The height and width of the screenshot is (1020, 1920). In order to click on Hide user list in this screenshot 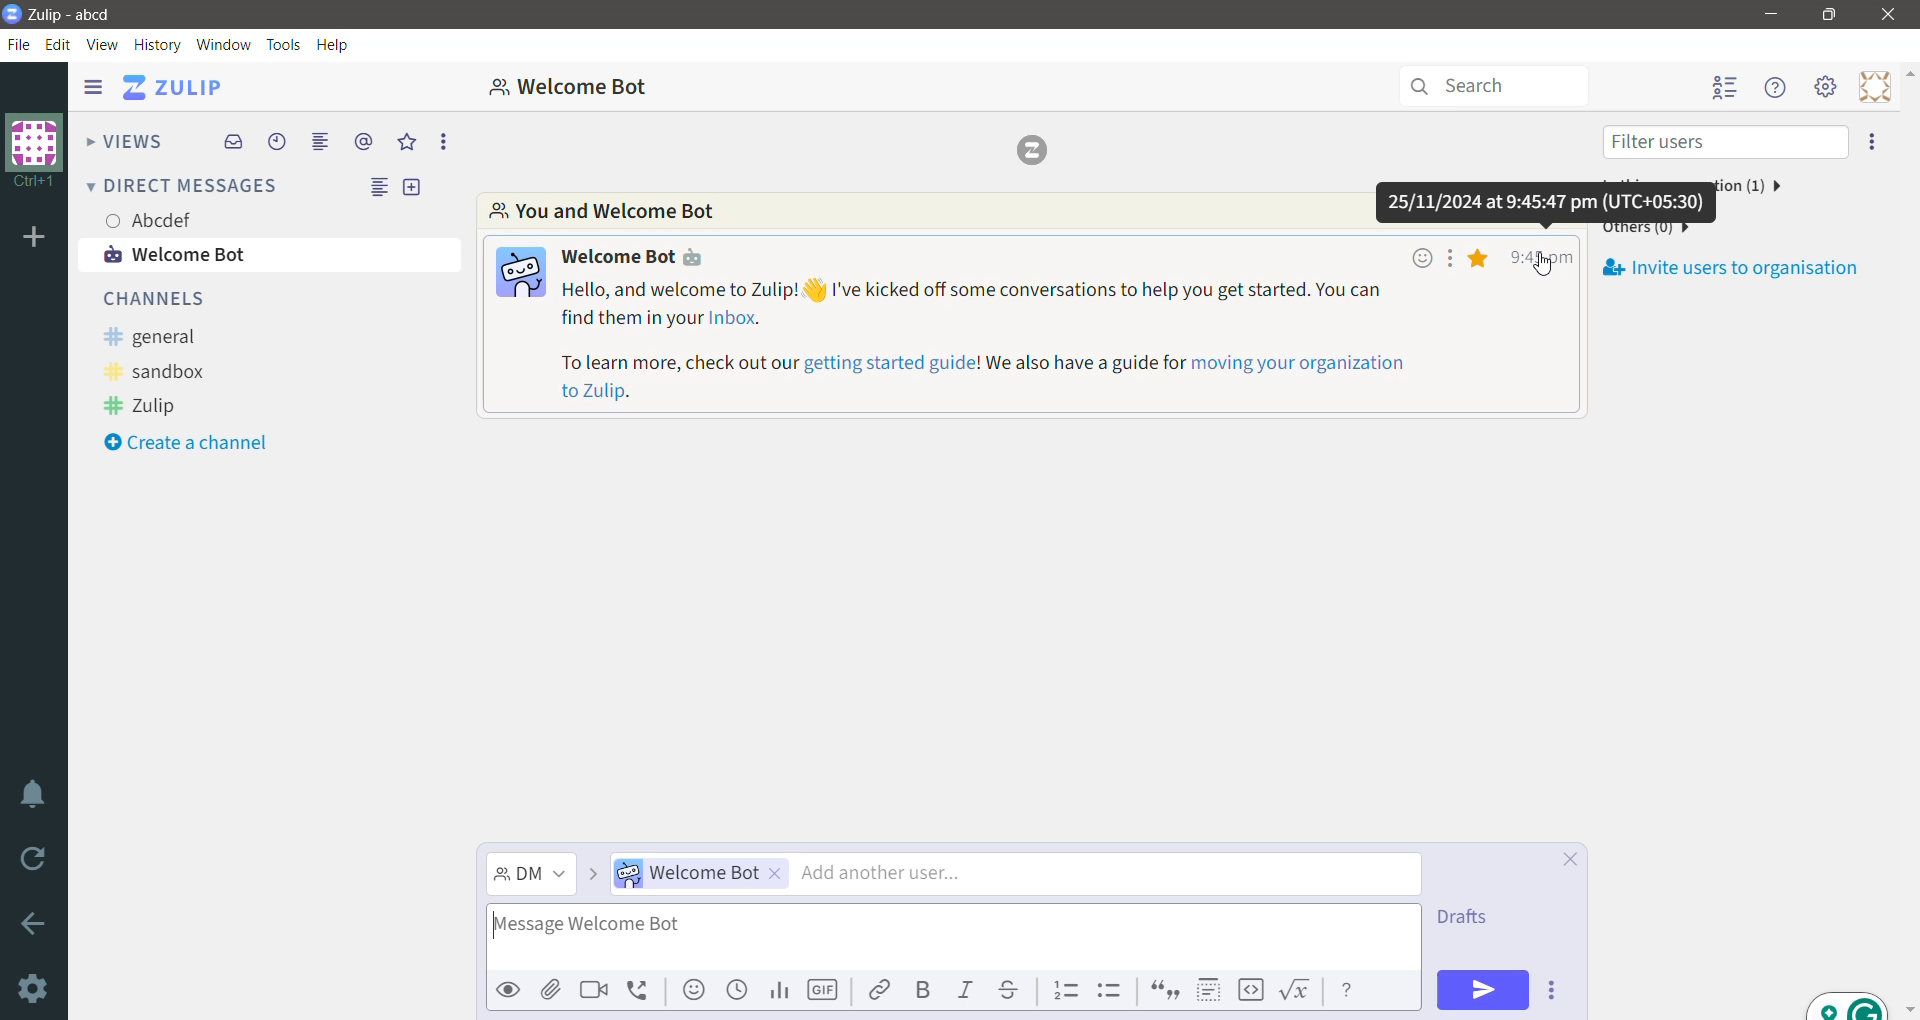, I will do `click(1724, 88)`.